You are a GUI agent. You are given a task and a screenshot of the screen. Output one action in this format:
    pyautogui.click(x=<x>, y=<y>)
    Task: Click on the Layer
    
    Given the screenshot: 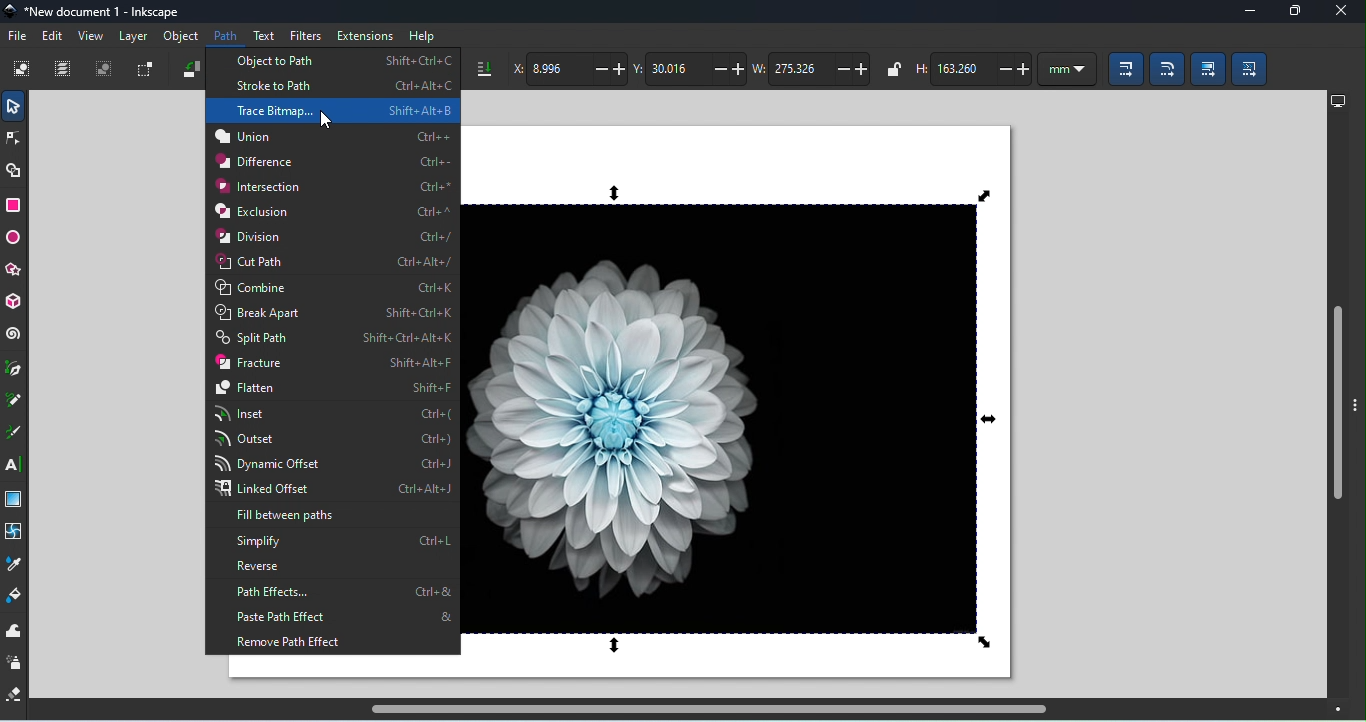 What is the action you would take?
    pyautogui.click(x=137, y=39)
    